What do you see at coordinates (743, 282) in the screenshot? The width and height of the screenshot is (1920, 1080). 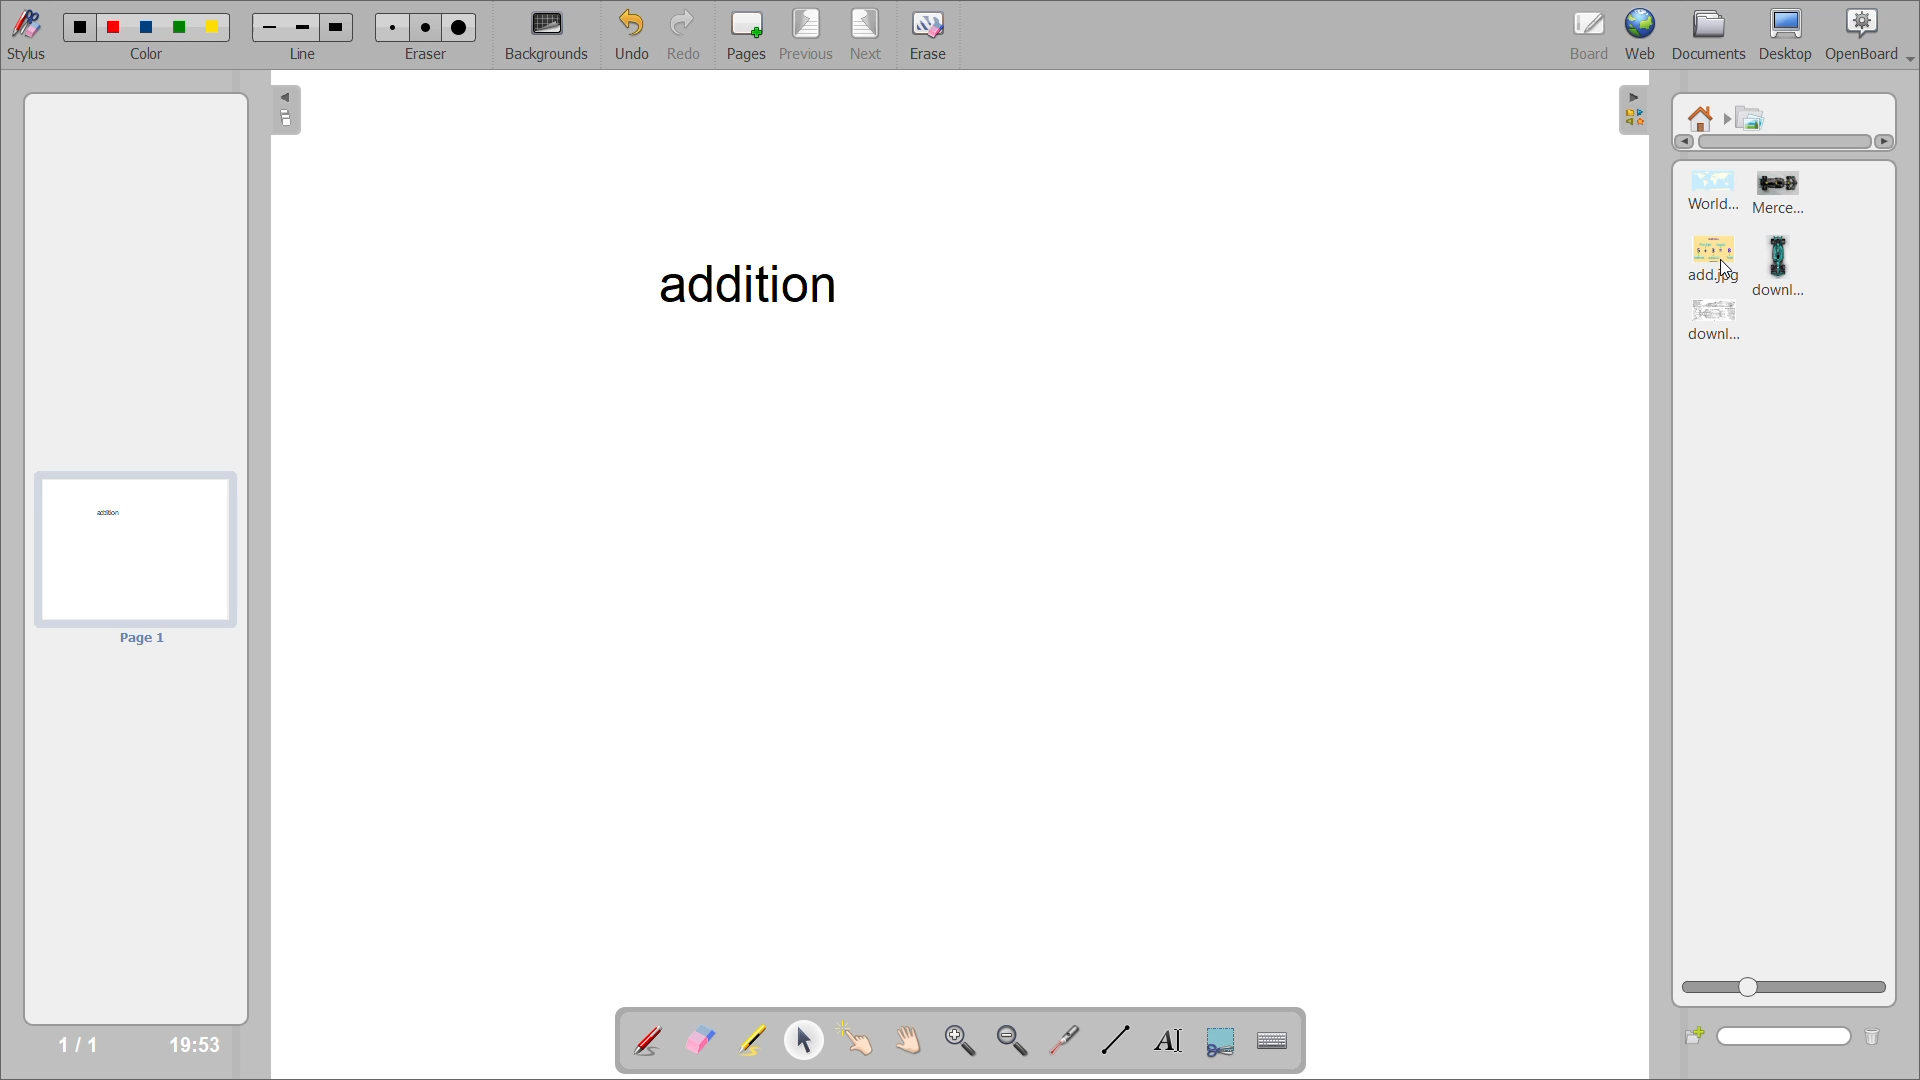 I see `addition - title` at bounding box center [743, 282].